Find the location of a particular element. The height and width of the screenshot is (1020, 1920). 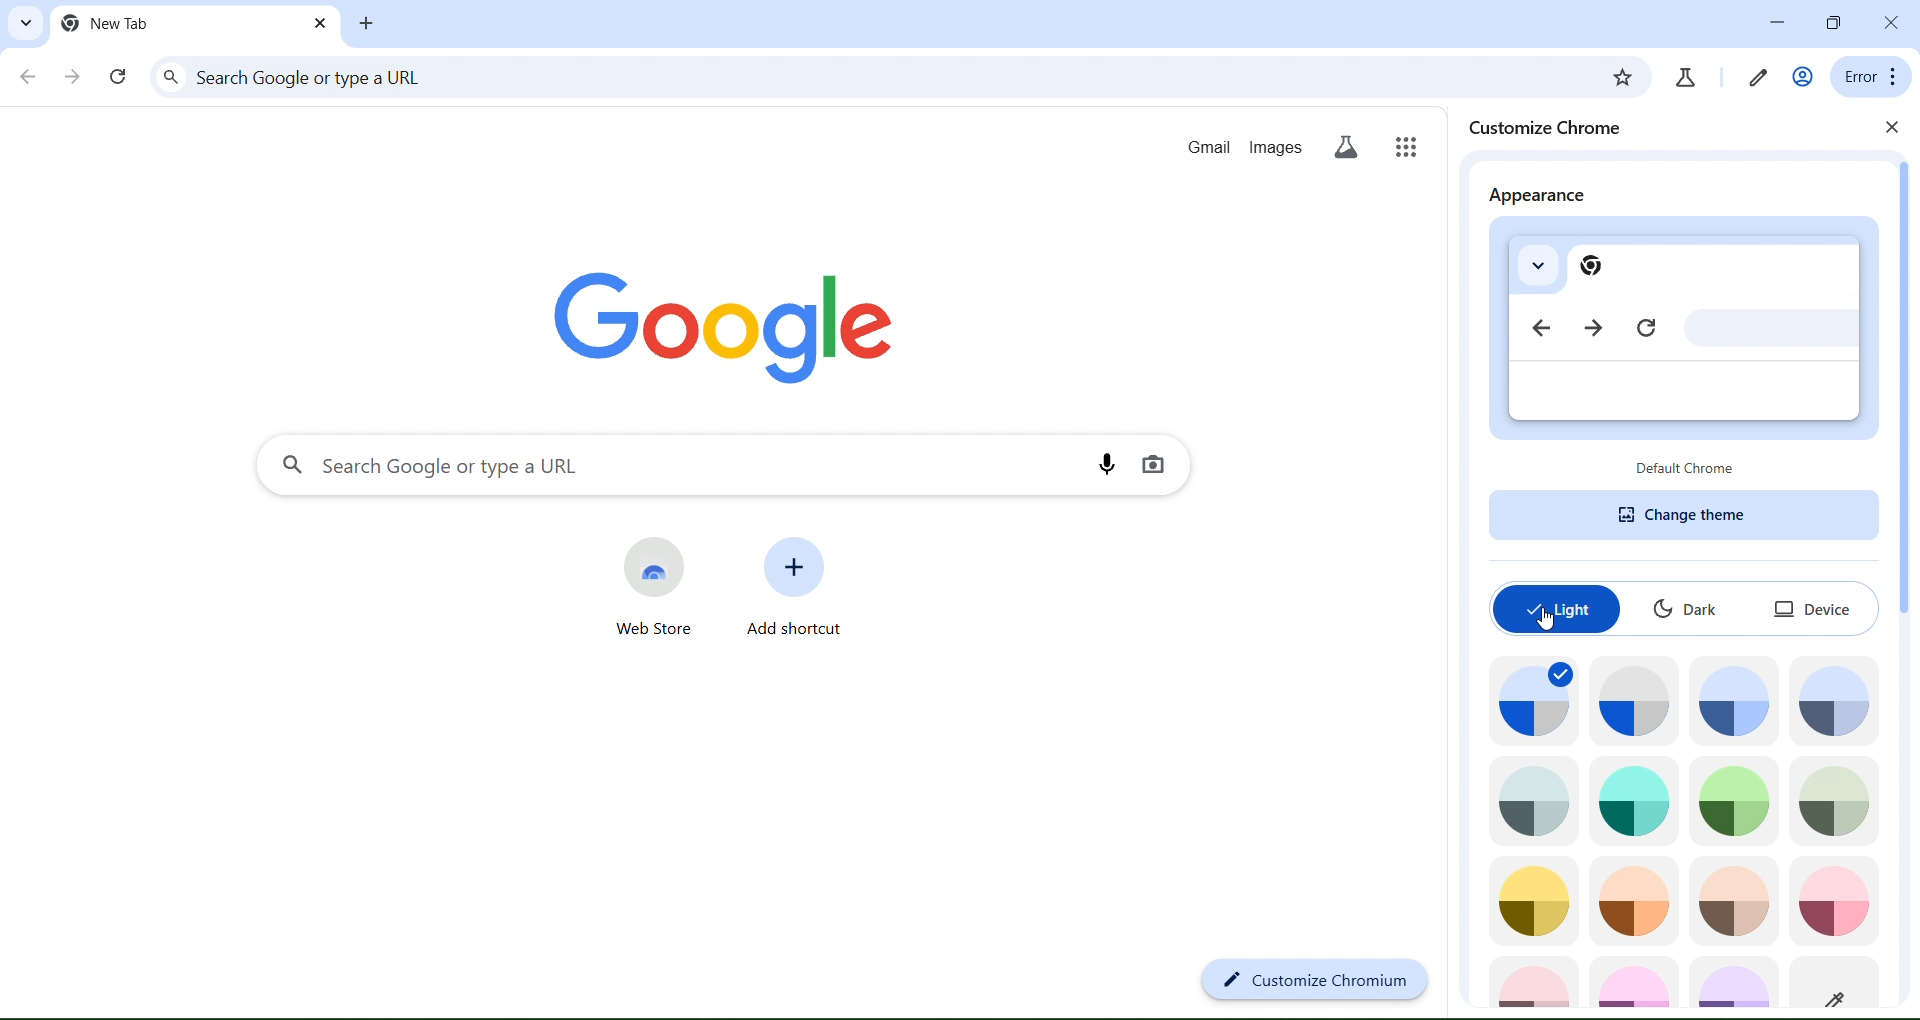

bookmark  page is located at coordinates (1622, 78).